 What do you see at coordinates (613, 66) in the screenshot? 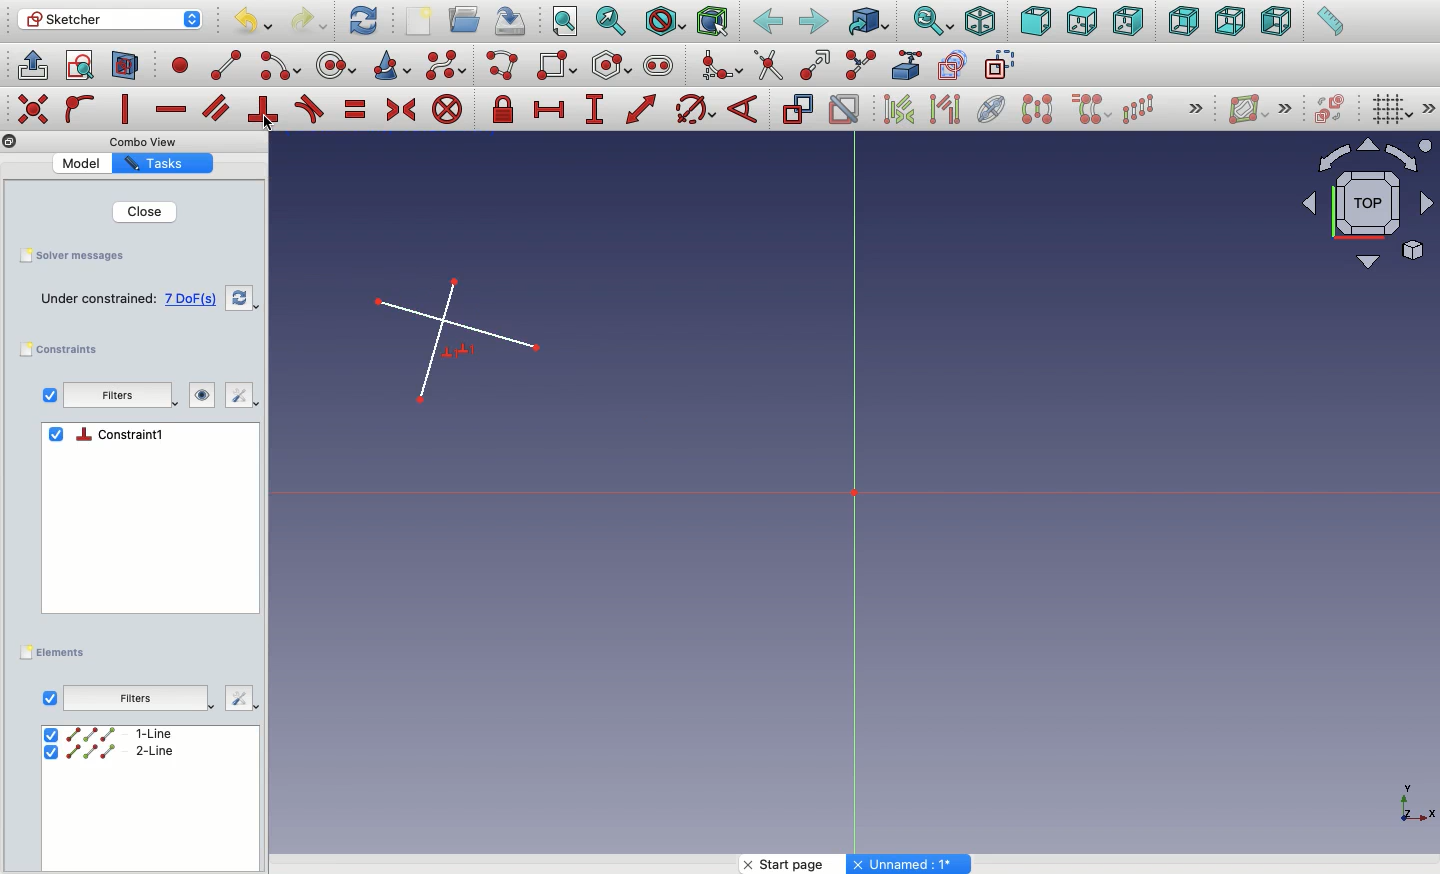
I see `Polygon` at bounding box center [613, 66].